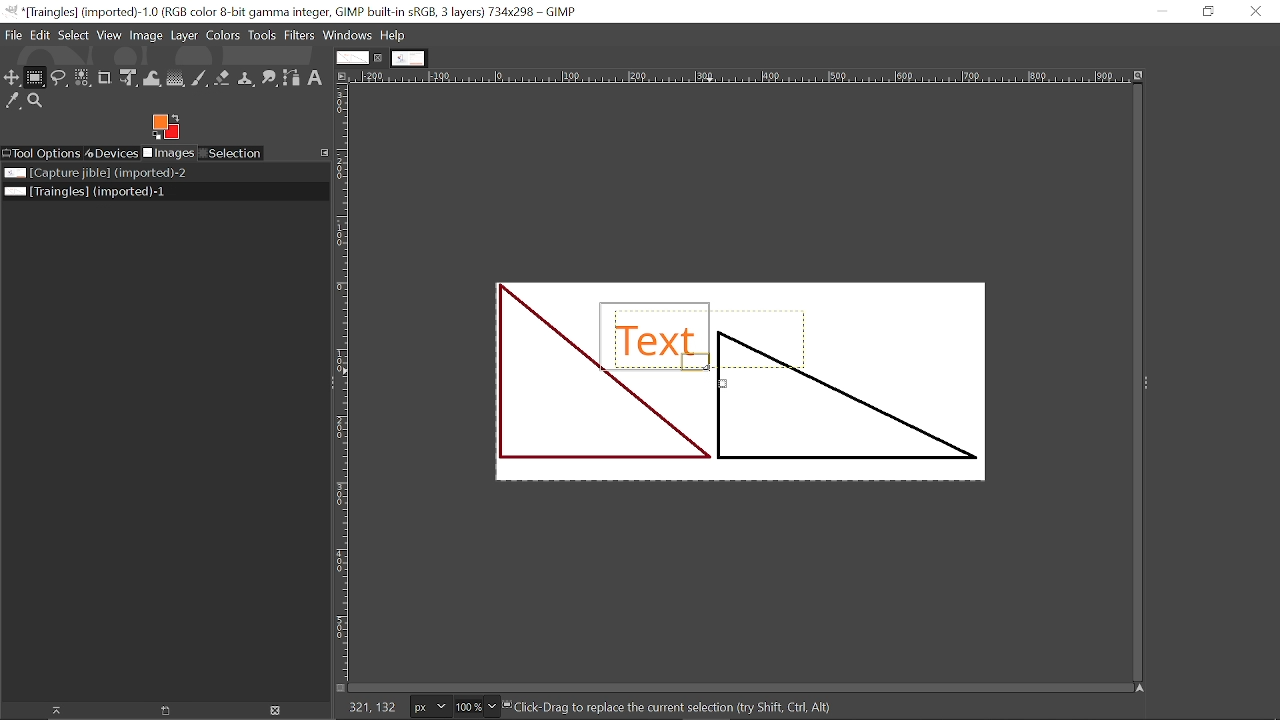 Image resolution: width=1280 pixels, height=720 pixels. What do you see at coordinates (324, 152) in the screenshot?
I see `Configure this tab` at bounding box center [324, 152].